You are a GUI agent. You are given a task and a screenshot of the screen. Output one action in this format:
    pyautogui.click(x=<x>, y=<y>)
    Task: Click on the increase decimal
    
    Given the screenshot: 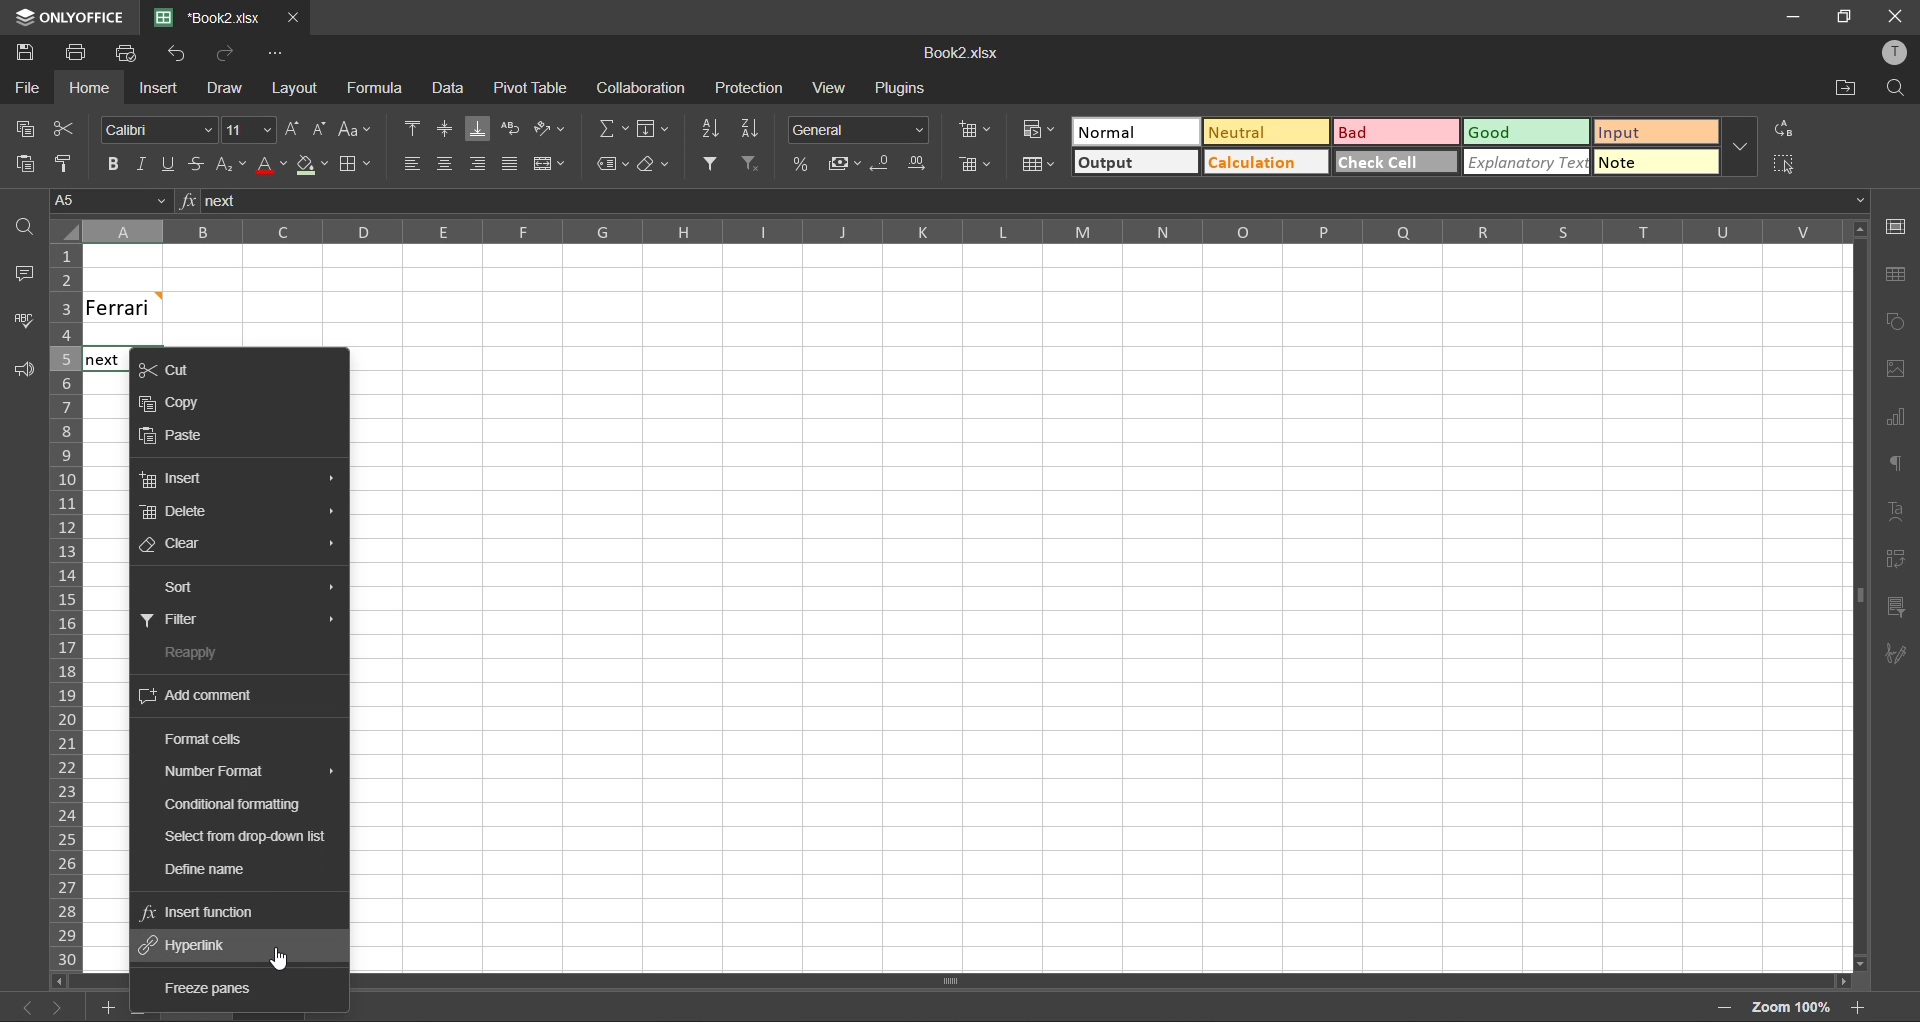 What is the action you would take?
    pyautogui.click(x=920, y=162)
    